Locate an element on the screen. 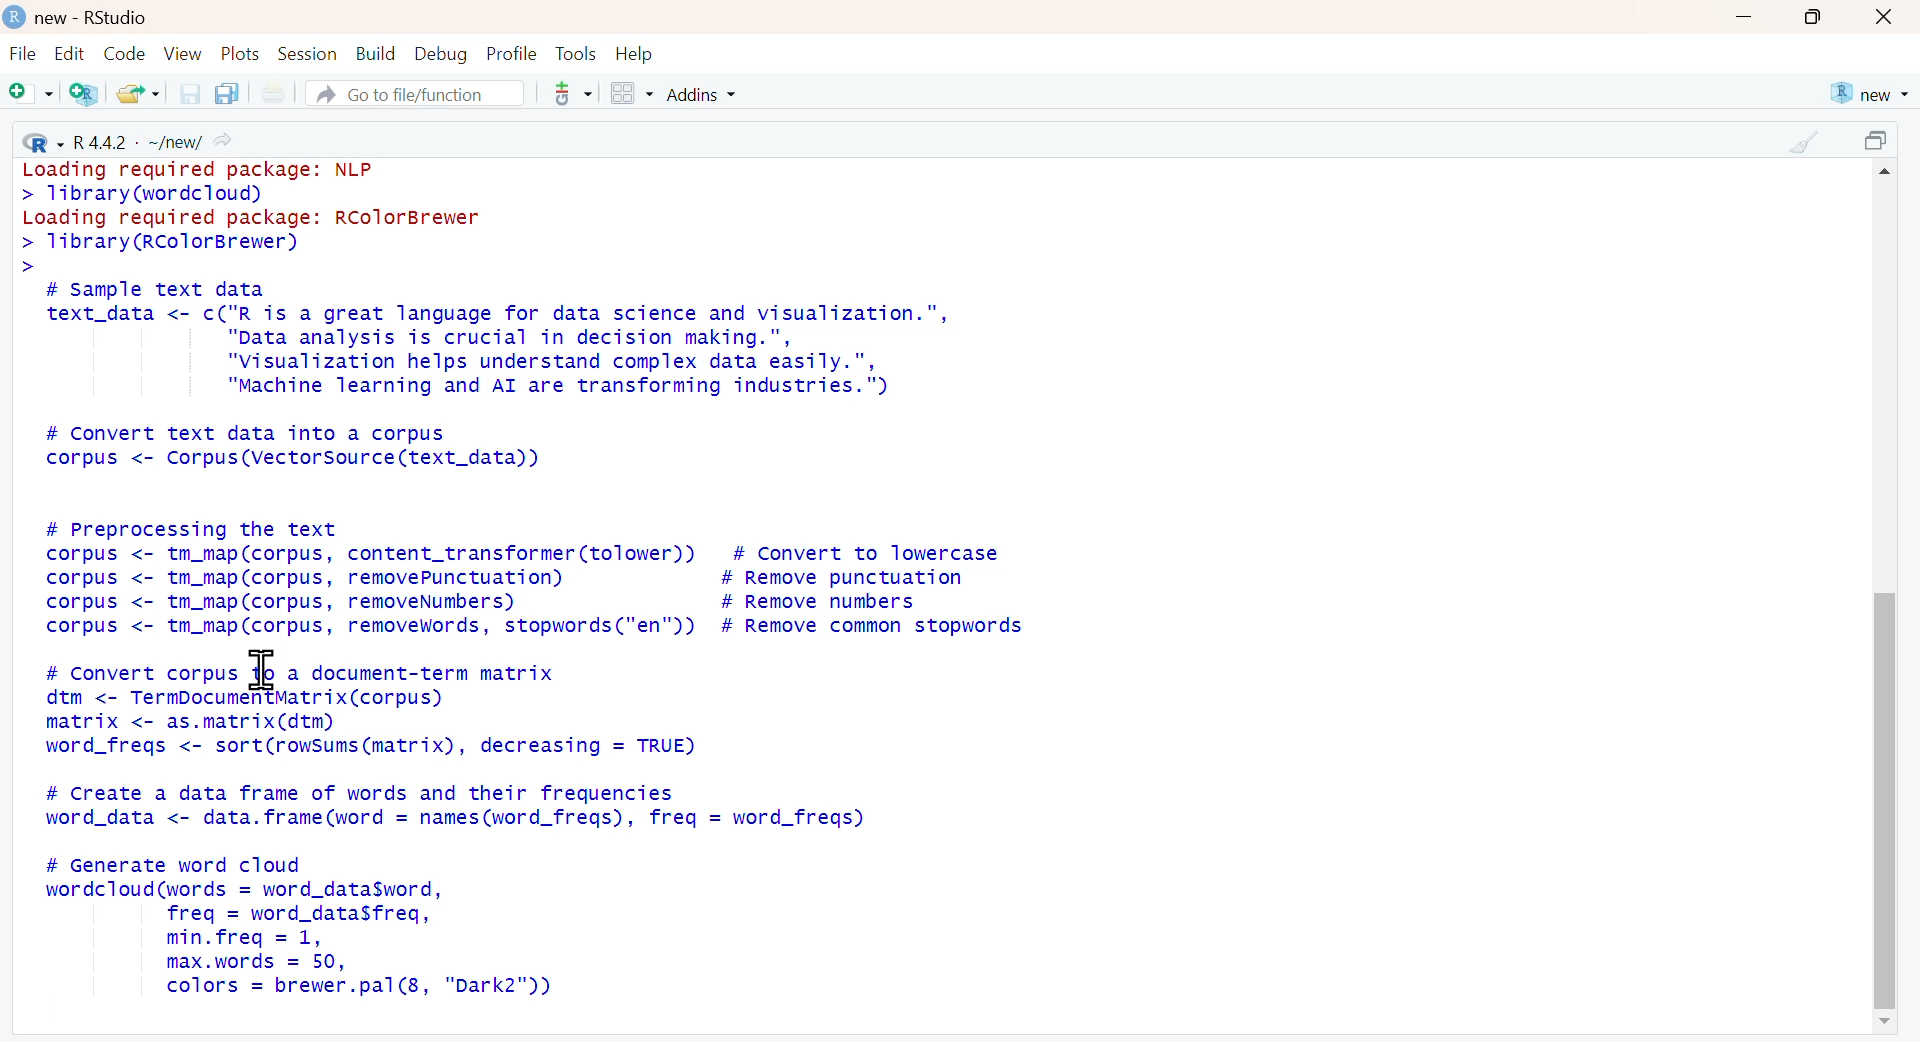 The image size is (1920, 1042). Profile is located at coordinates (514, 54).